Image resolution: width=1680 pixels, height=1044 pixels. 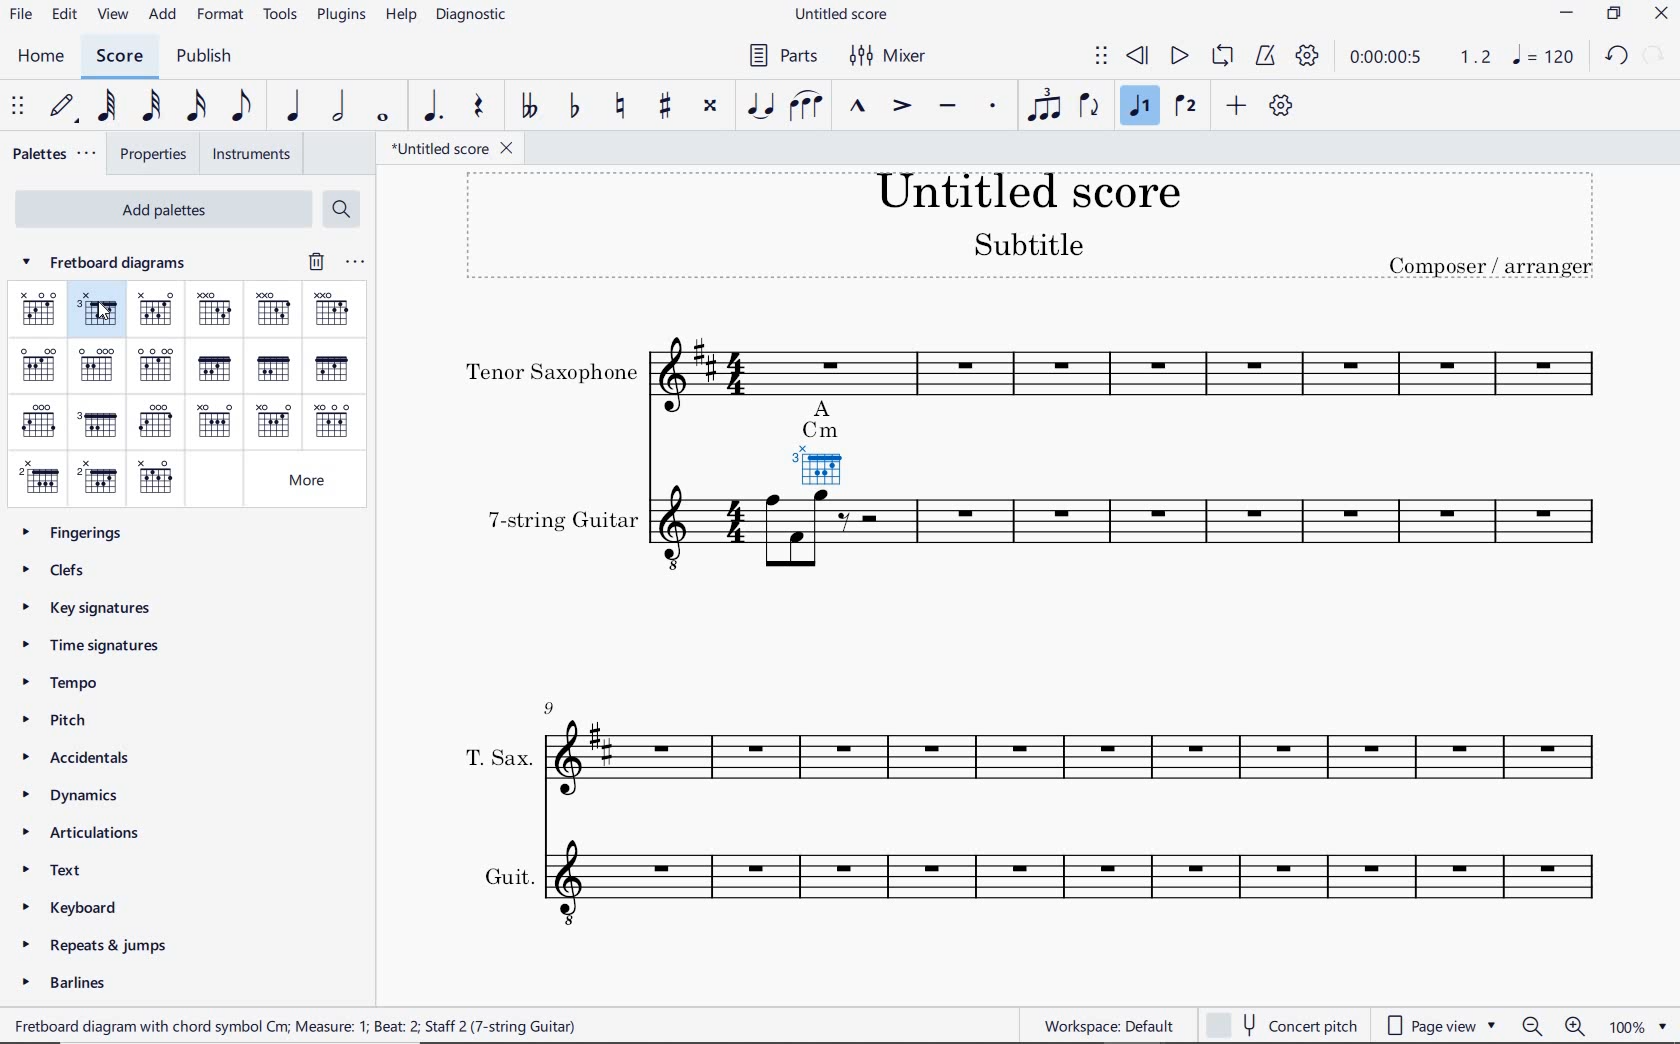 I want to click on DYNAMICS, so click(x=88, y=794).